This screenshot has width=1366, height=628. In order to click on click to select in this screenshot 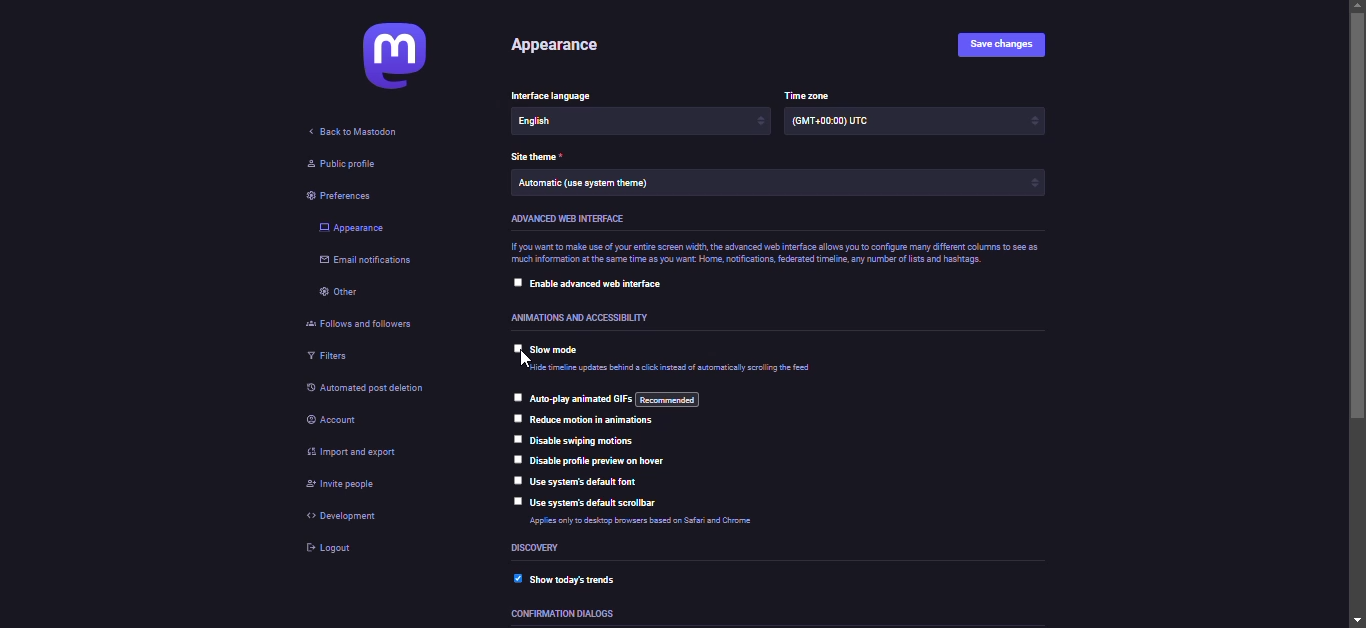, I will do `click(516, 439)`.